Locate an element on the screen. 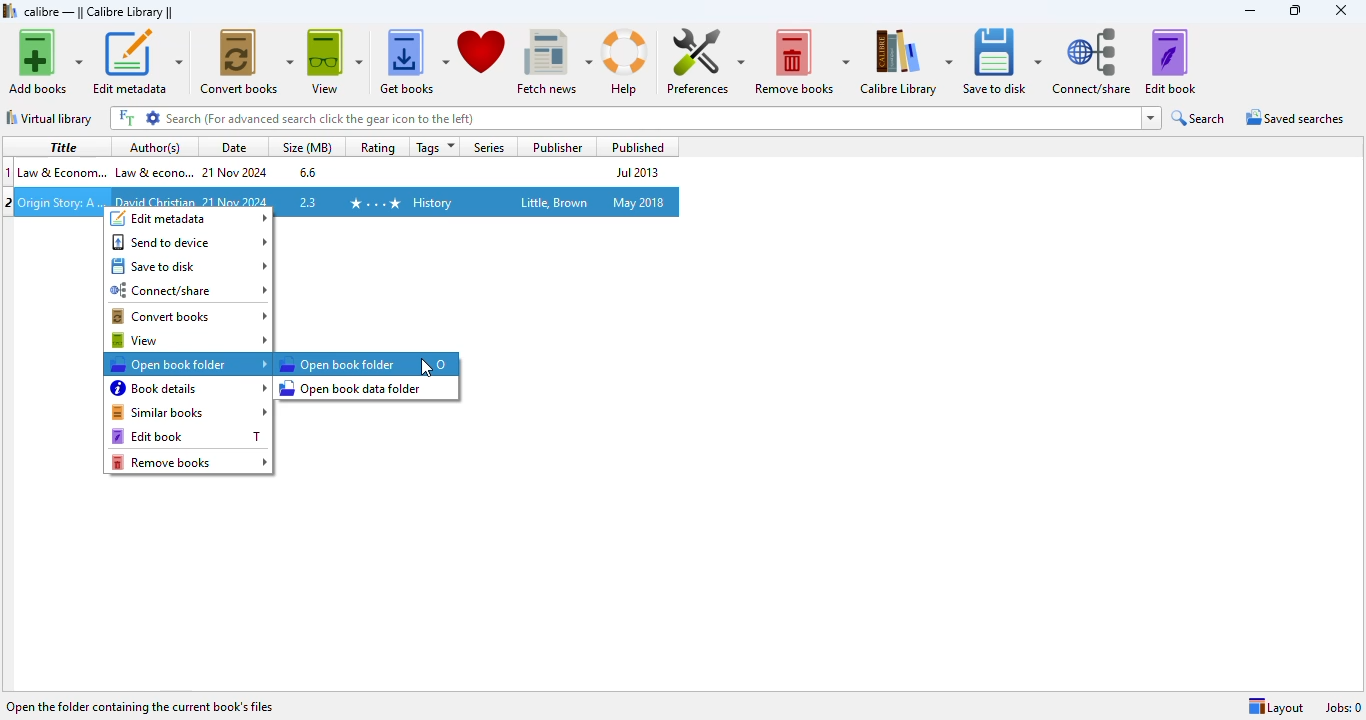 The width and height of the screenshot is (1366, 720). 21 nov 2024 is located at coordinates (236, 172).